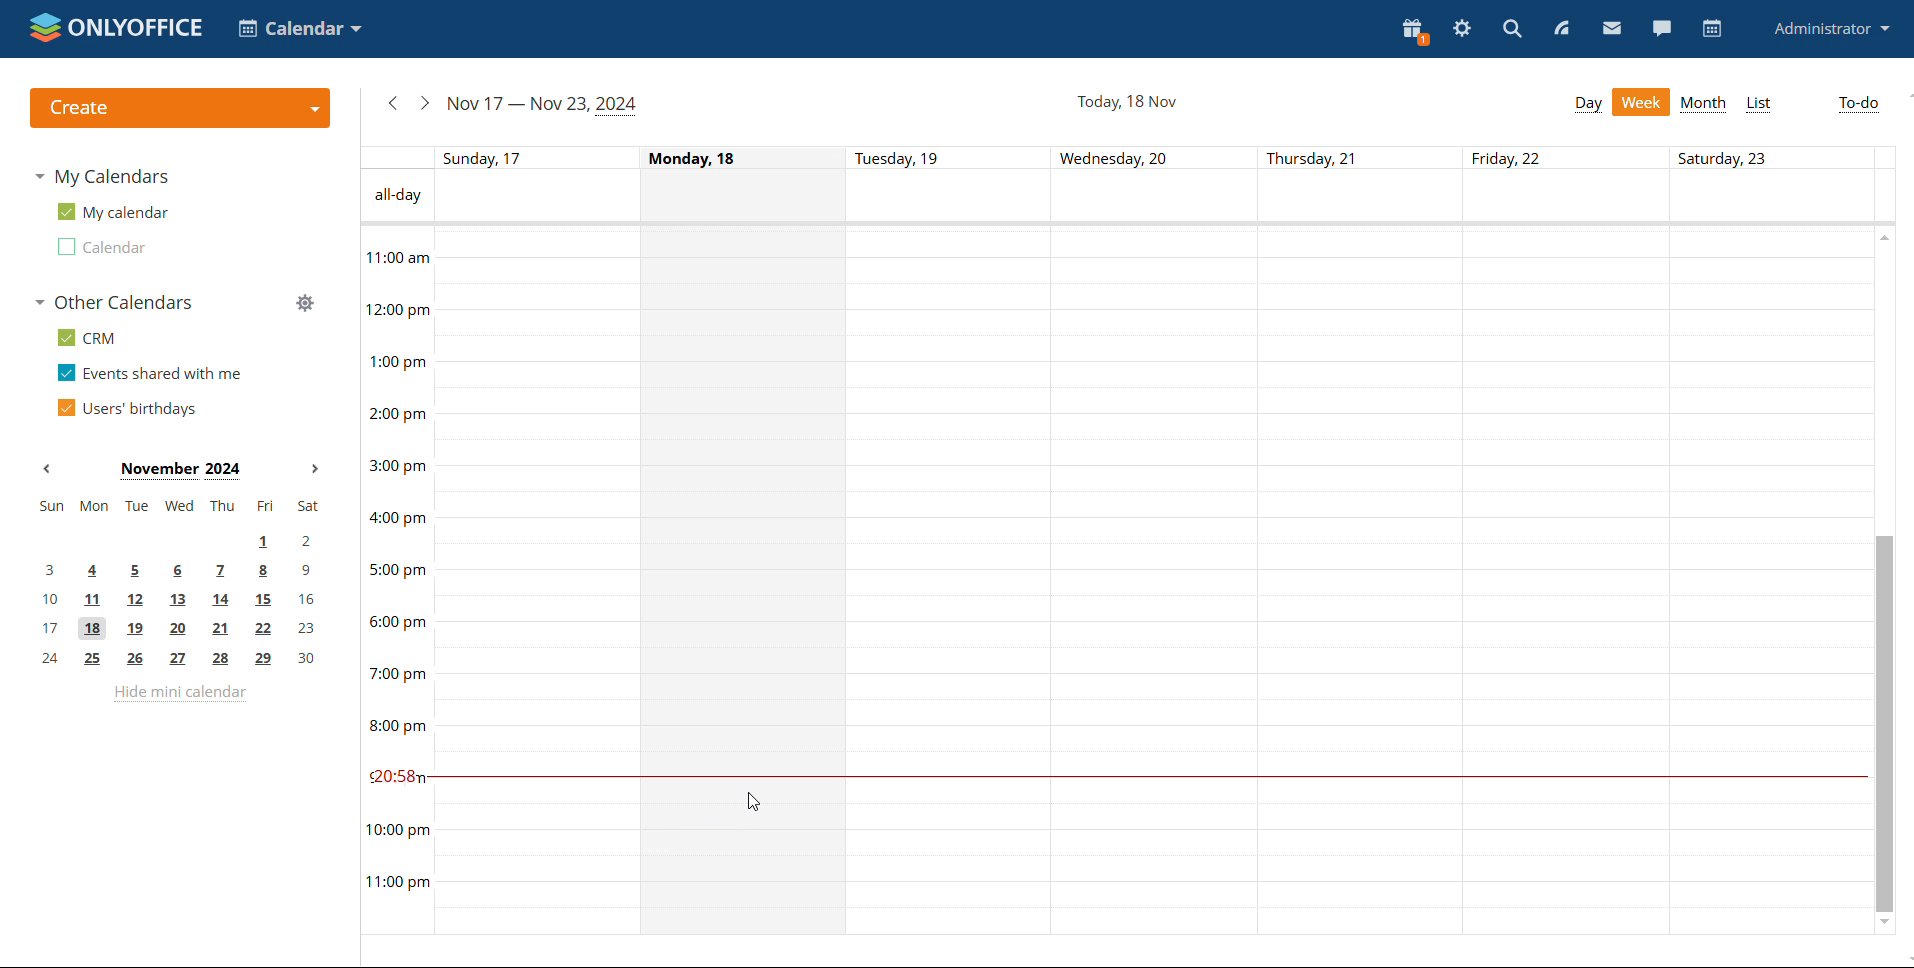 Image resolution: width=1914 pixels, height=968 pixels. Describe the element at coordinates (48, 468) in the screenshot. I see `previous month` at that location.